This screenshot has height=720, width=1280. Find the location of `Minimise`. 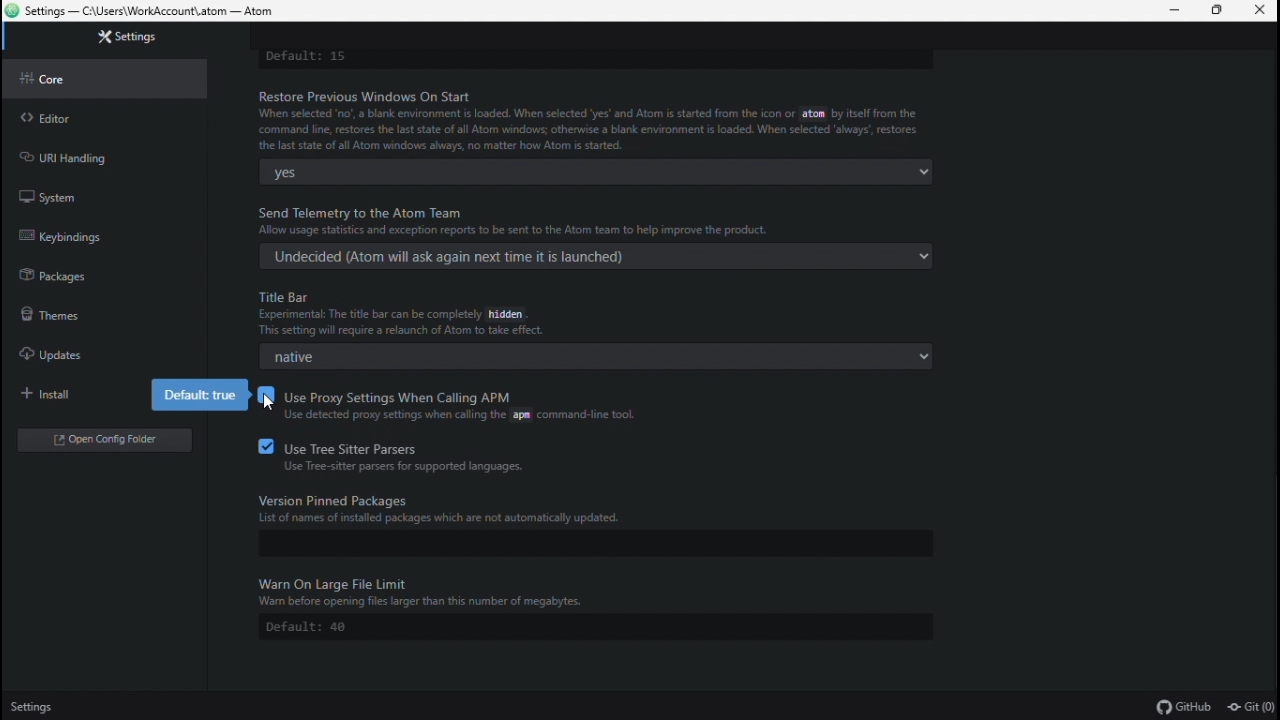

Minimise is located at coordinates (1170, 11).